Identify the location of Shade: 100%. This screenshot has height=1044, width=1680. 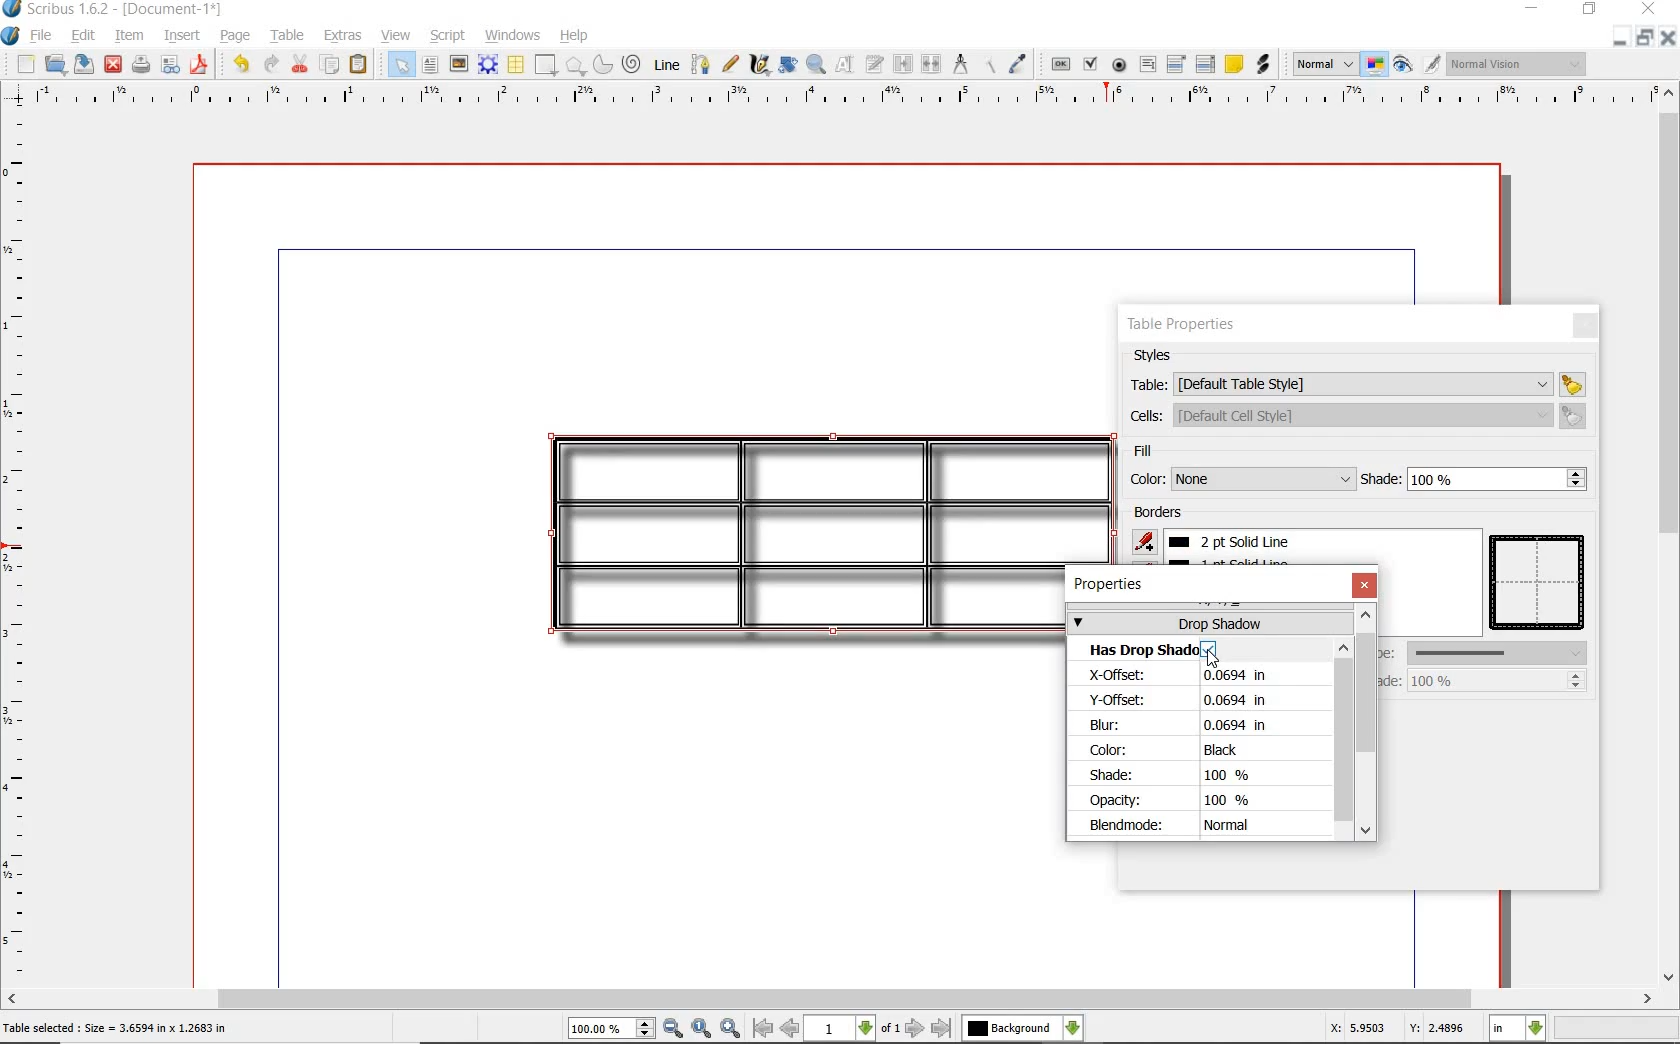
(1177, 776).